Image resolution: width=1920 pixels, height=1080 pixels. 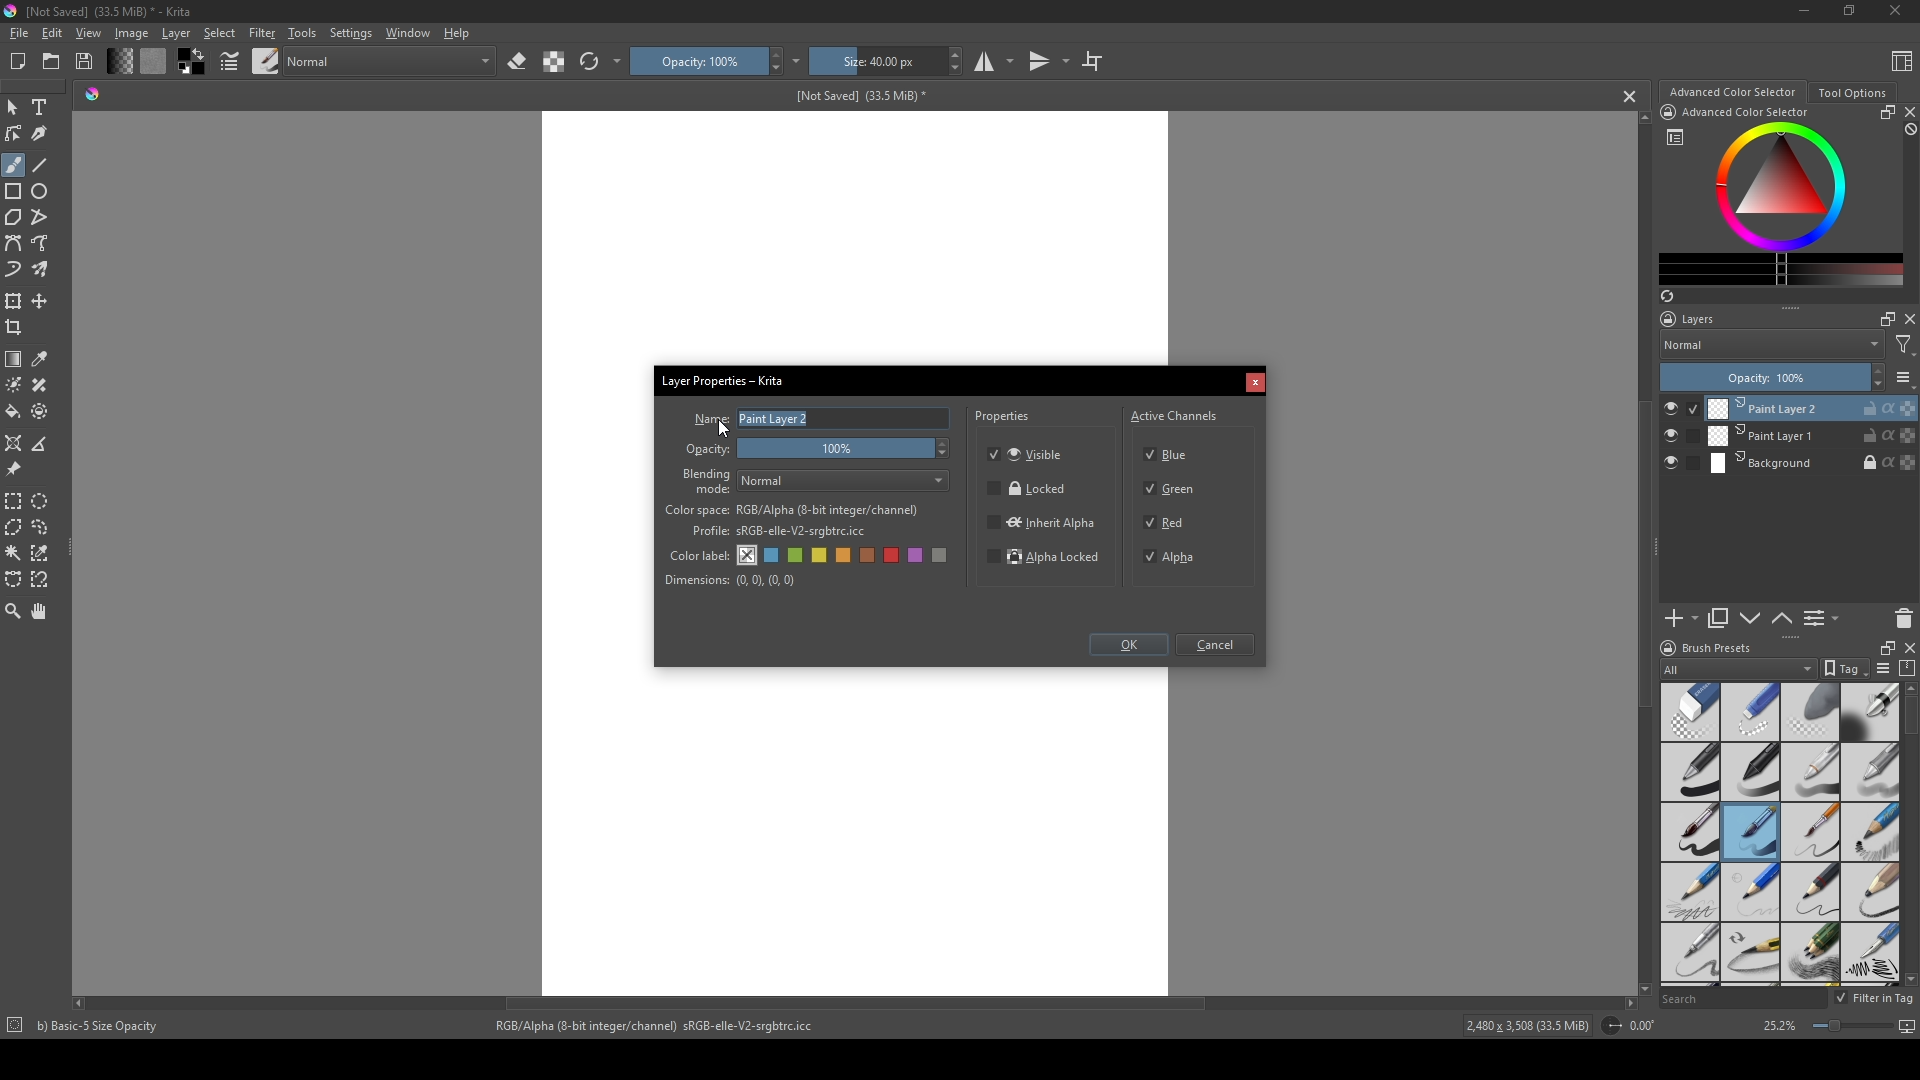 What do you see at coordinates (697, 61) in the screenshot?
I see `Opacity` at bounding box center [697, 61].